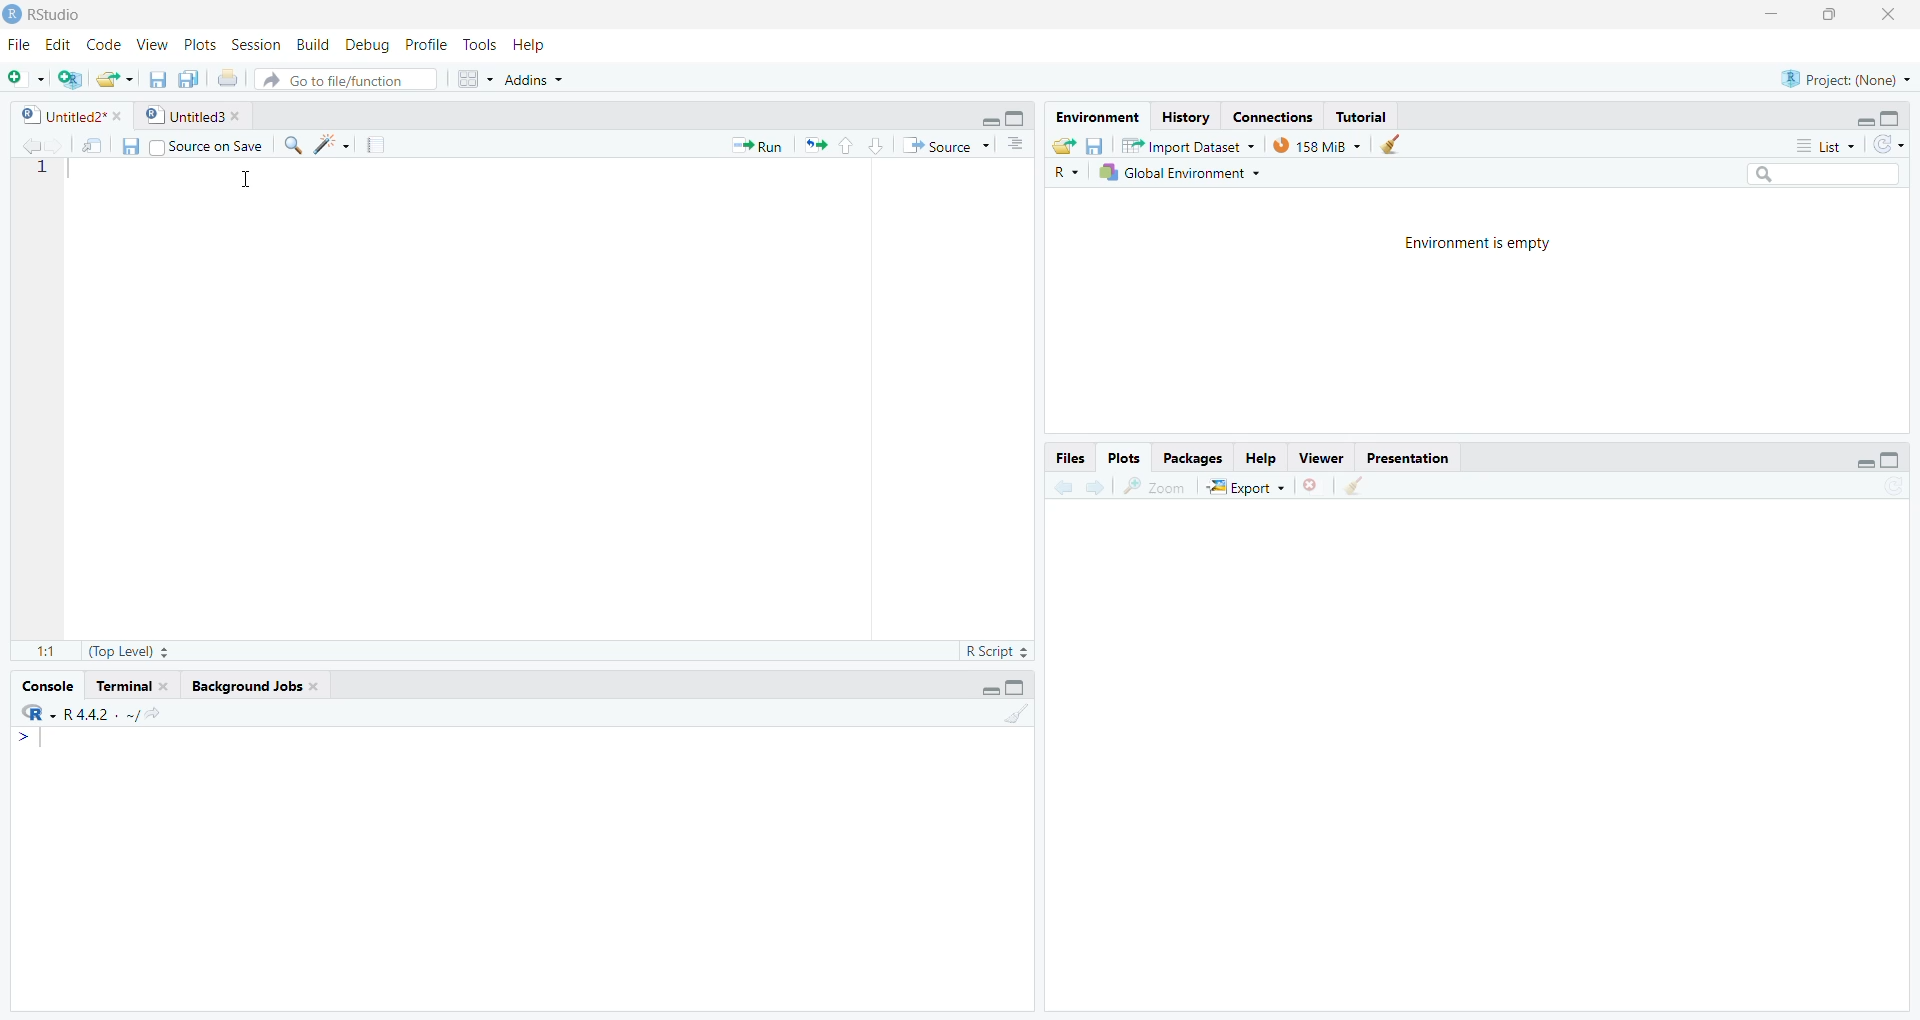 This screenshot has height=1020, width=1920. What do you see at coordinates (1832, 15) in the screenshot?
I see `maximize` at bounding box center [1832, 15].